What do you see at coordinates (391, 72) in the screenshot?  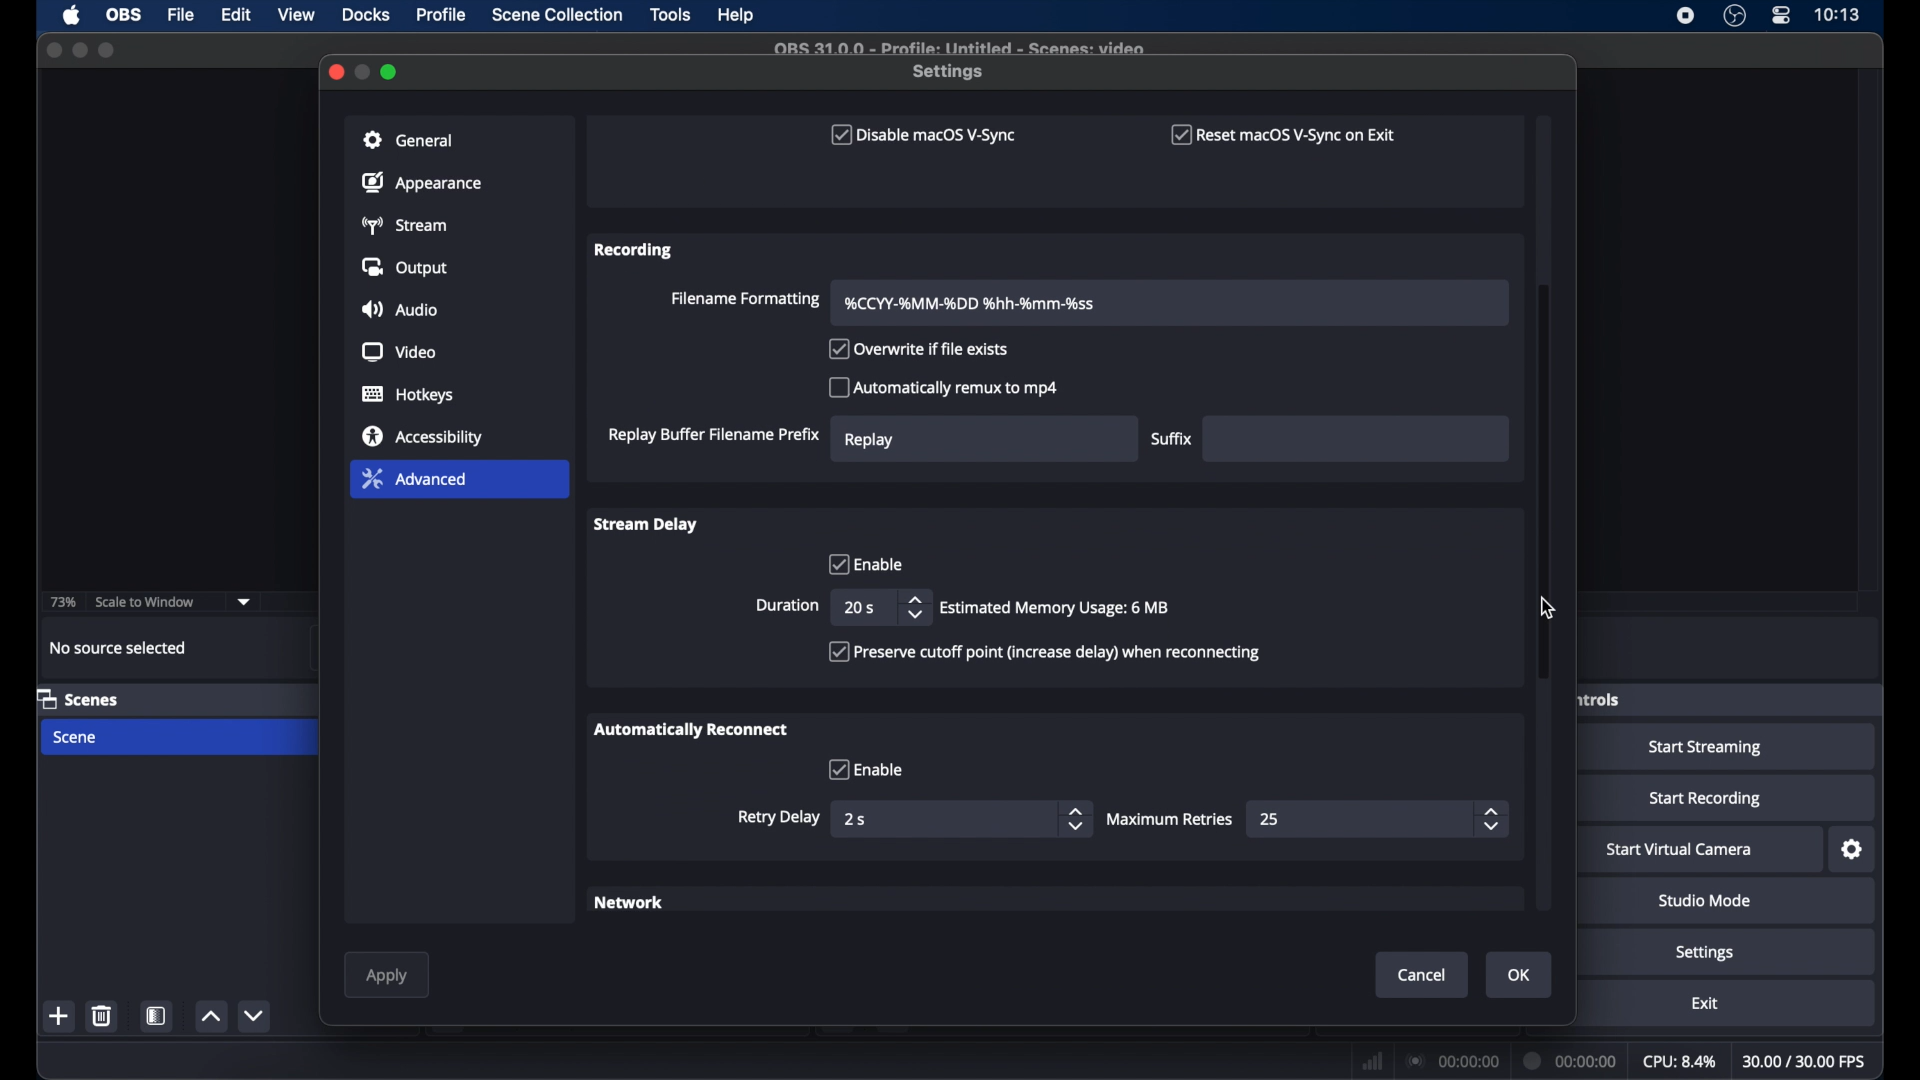 I see `maximize` at bounding box center [391, 72].